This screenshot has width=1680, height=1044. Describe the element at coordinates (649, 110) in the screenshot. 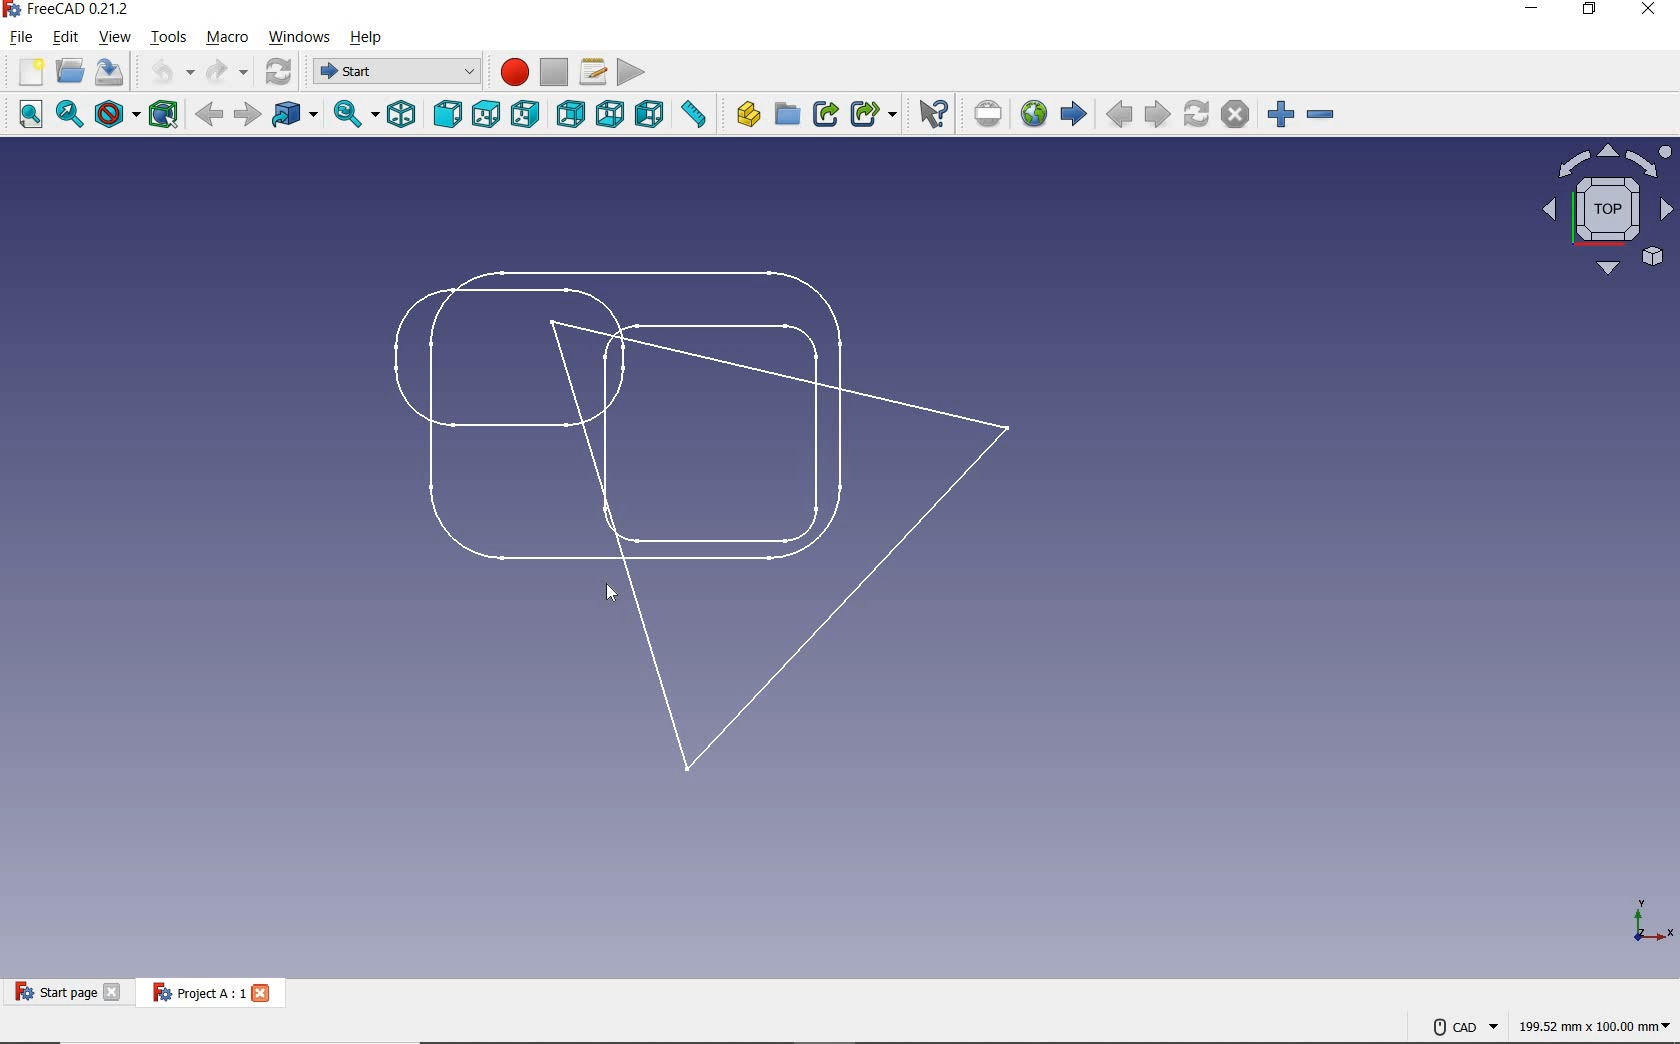

I see `LEFT` at that location.